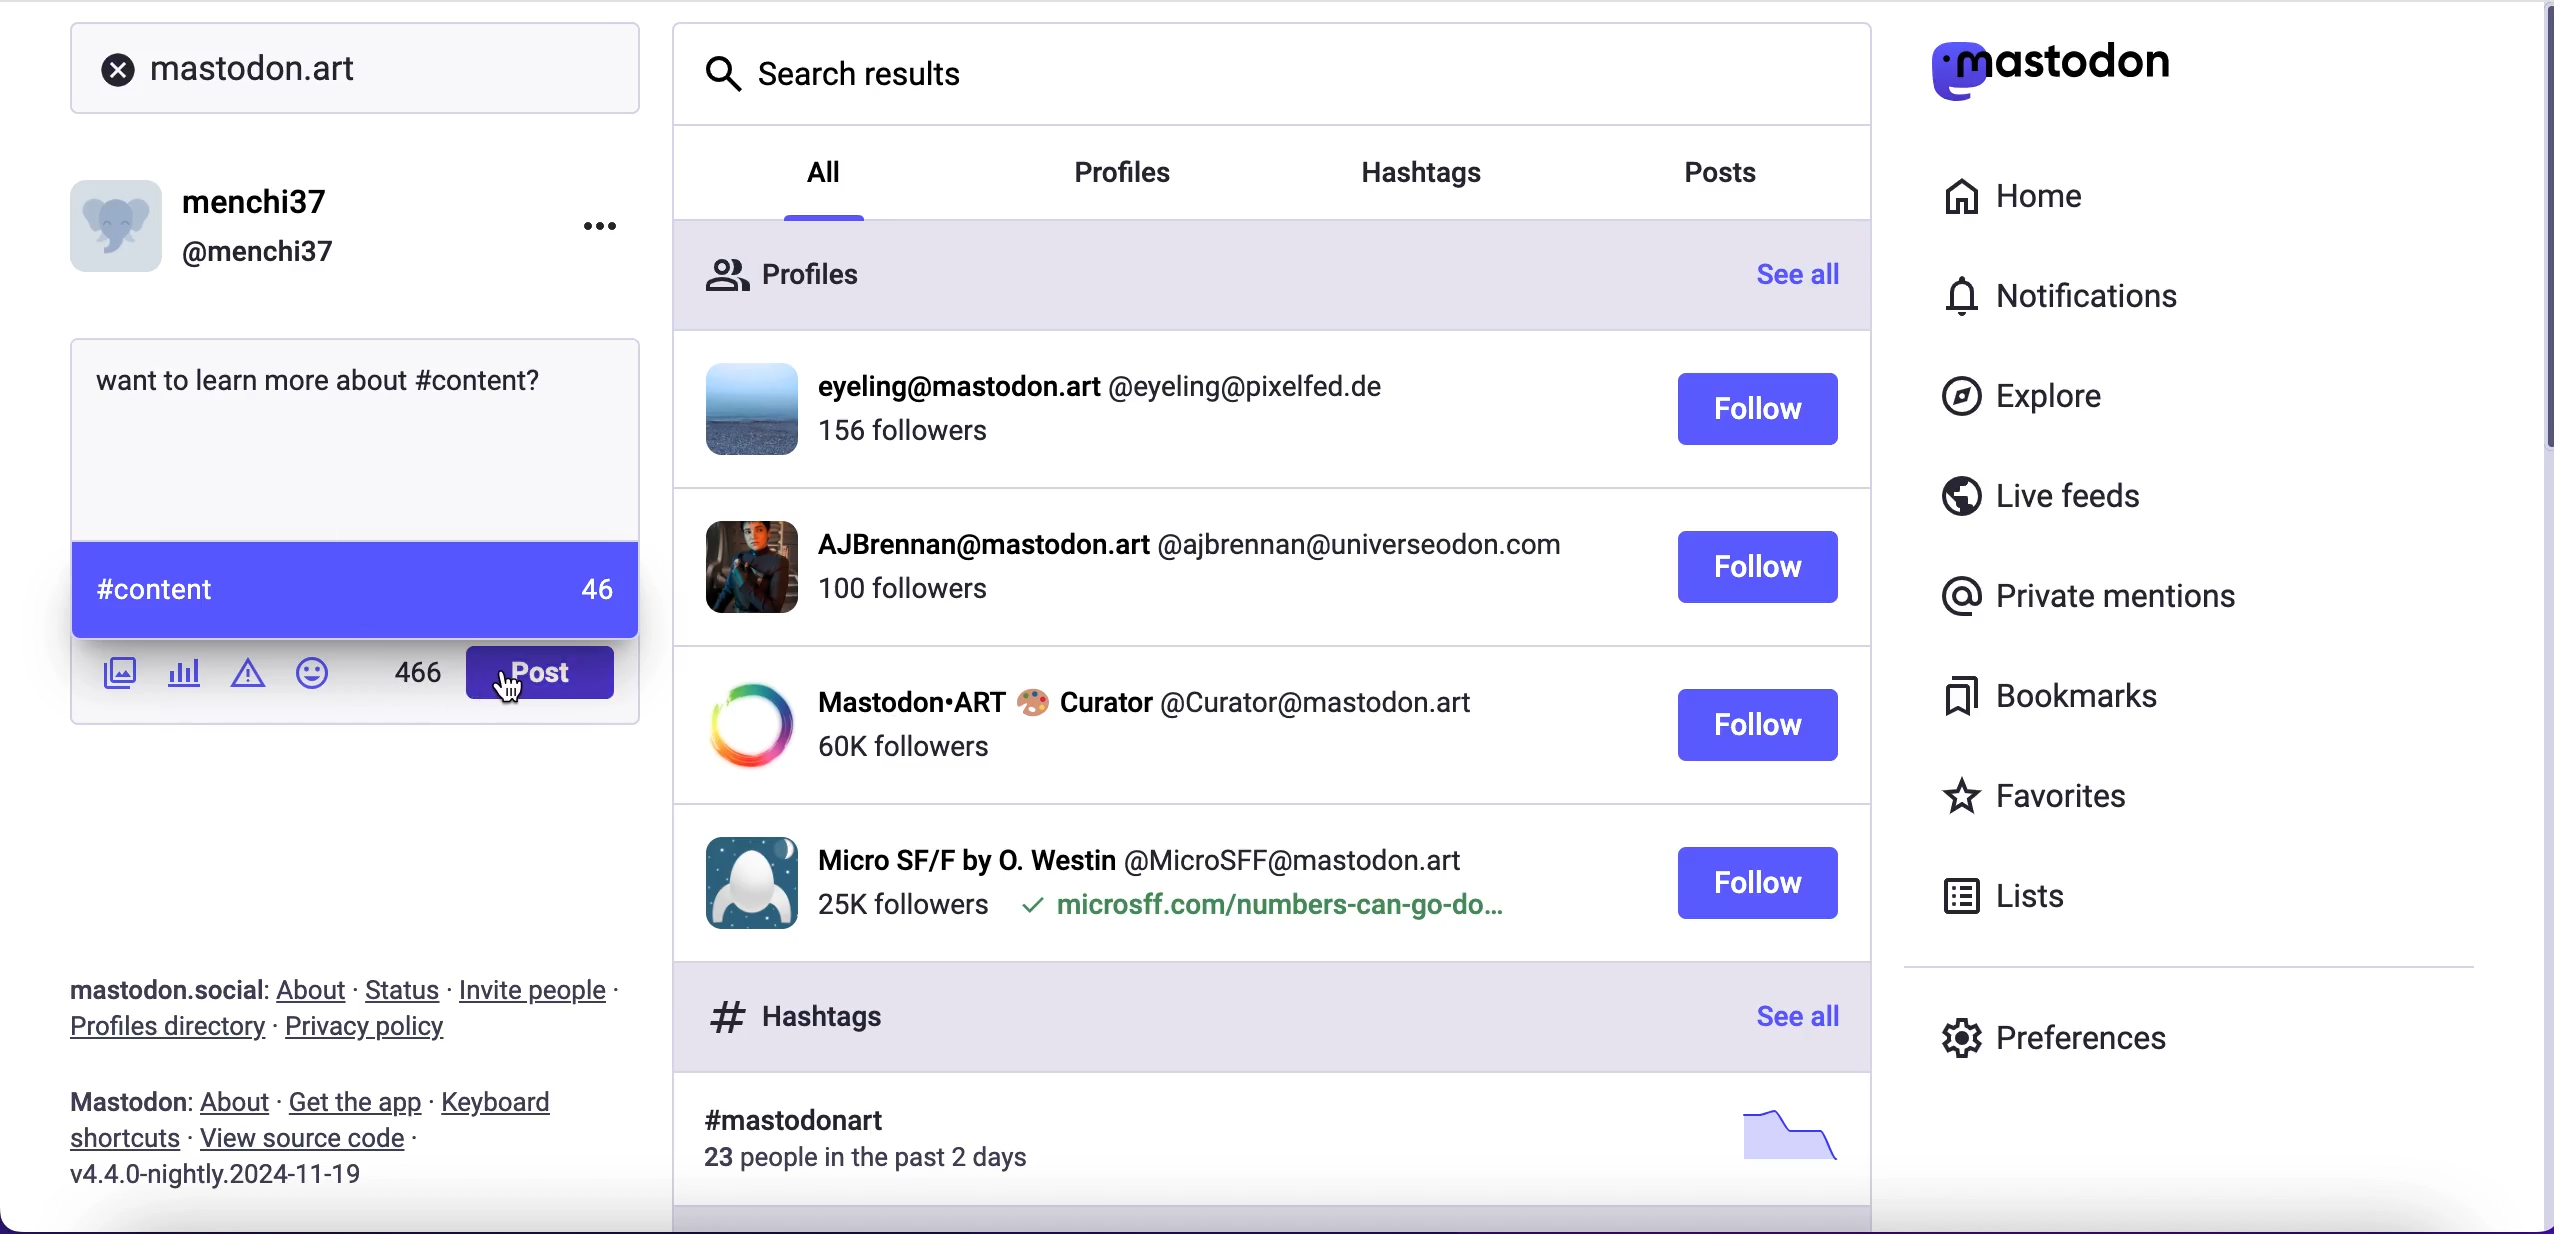 The width and height of the screenshot is (2554, 1234). Describe the element at coordinates (880, 1162) in the screenshot. I see `23 people in the past 2 days` at that location.